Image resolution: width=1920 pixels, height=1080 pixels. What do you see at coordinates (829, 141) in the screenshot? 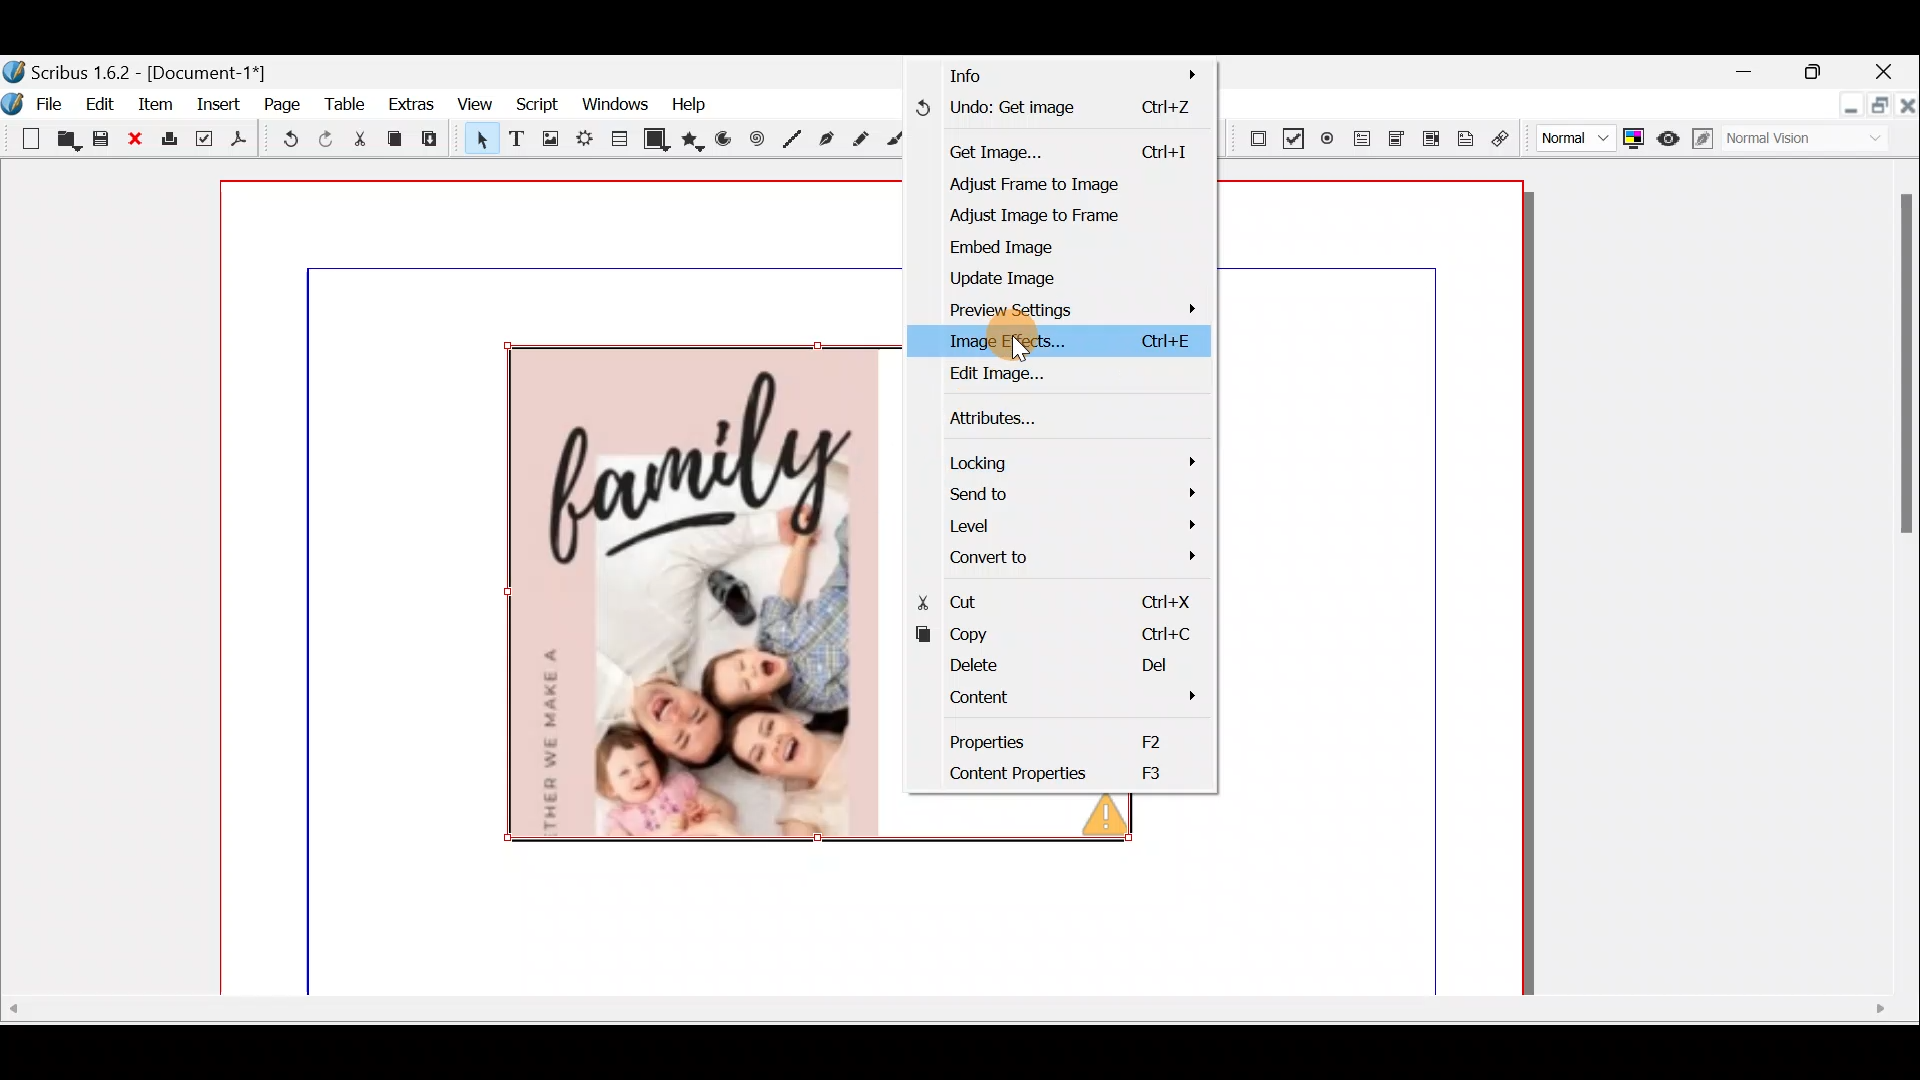
I see `Bezier curve` at bounding box center [829, 141].